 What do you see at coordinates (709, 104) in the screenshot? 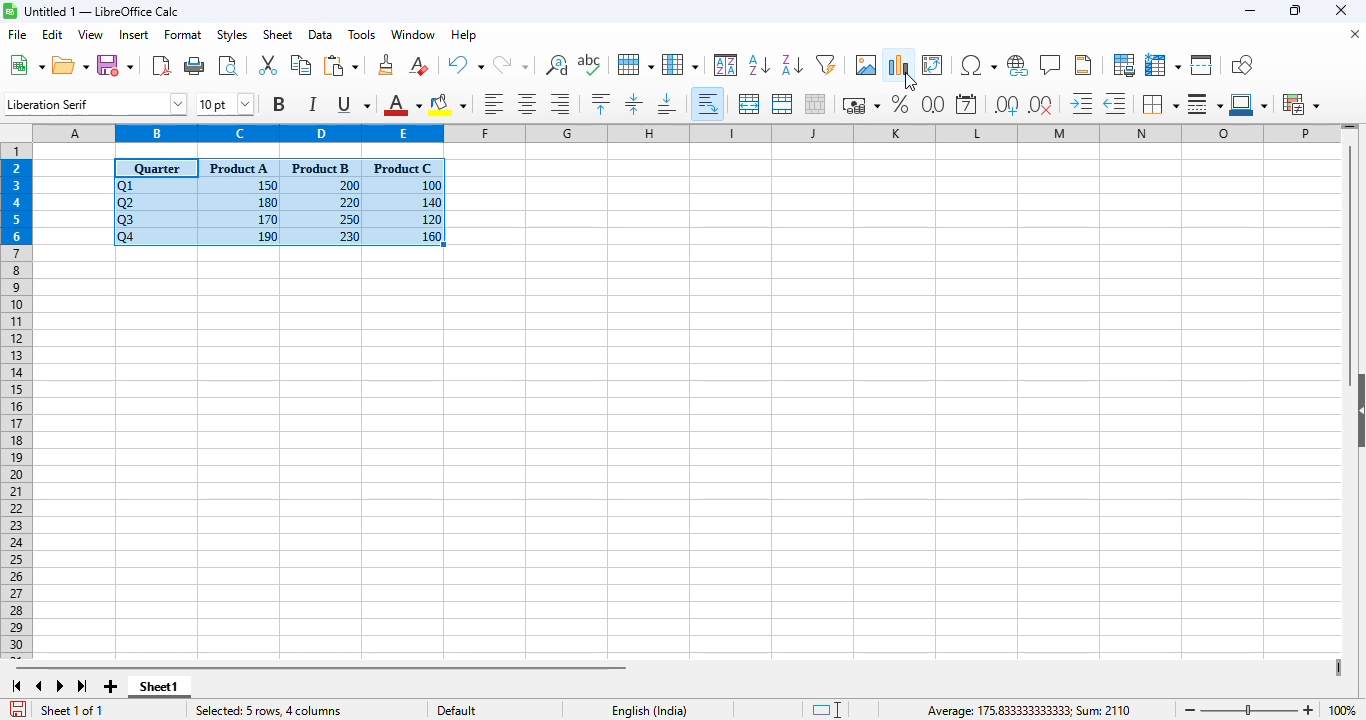
I see `wrap text` at bounding box center [709, 104].